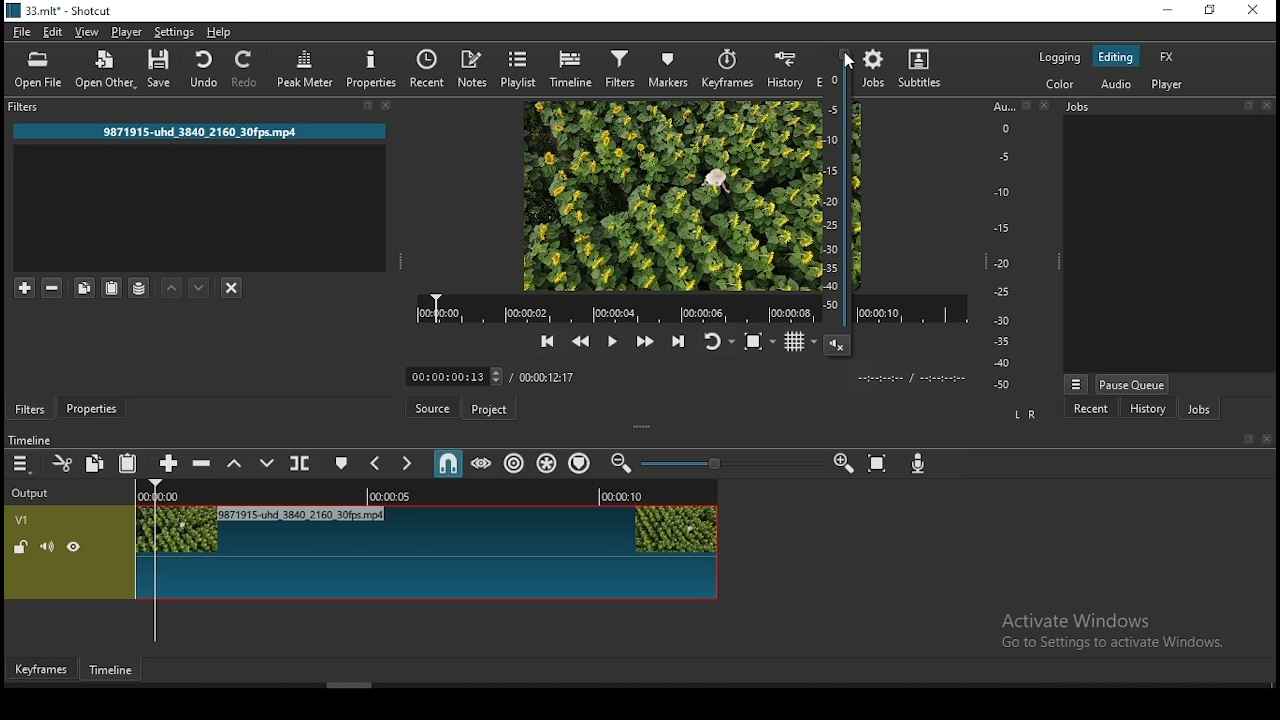  Describe the element at coordinates (205, 465) in the screenshot. I see `ripple delete` at that location.